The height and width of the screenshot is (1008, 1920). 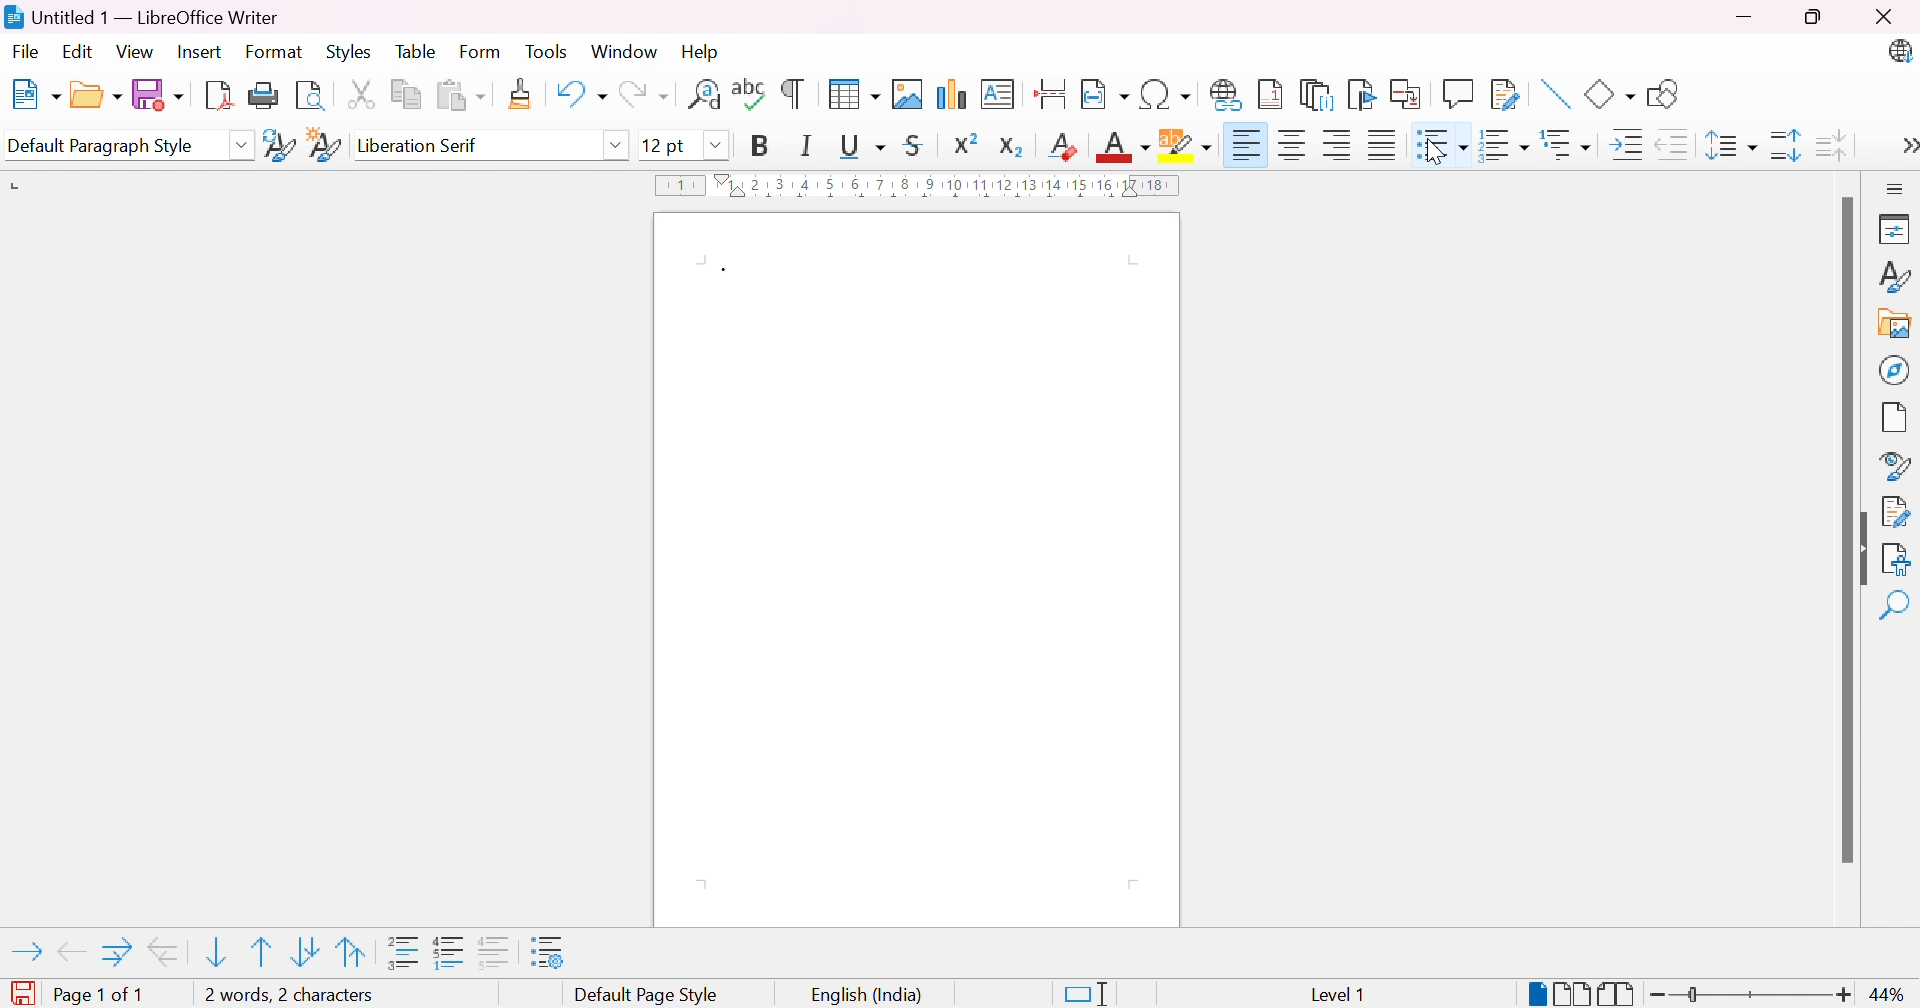 I want to click on Drop down, so click(x=721, y=147).